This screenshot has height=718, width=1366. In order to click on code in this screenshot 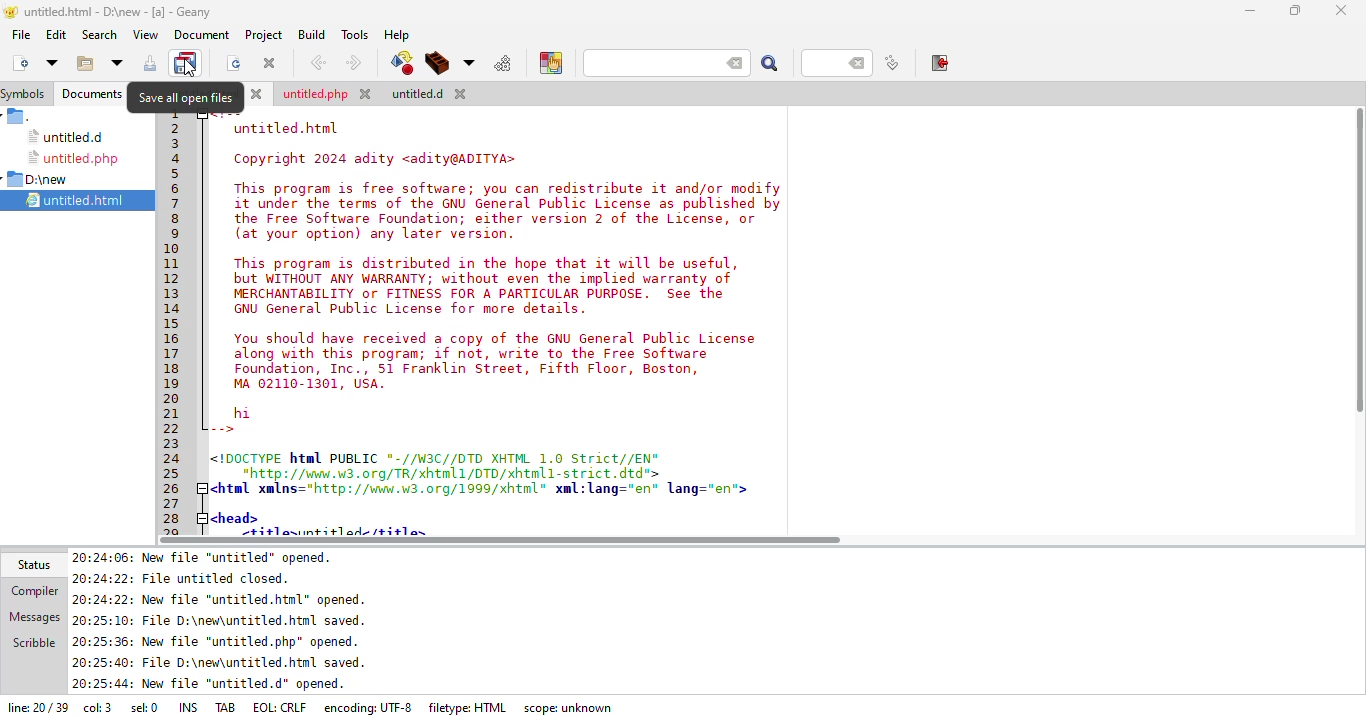, I will do `click(547, 328)`.